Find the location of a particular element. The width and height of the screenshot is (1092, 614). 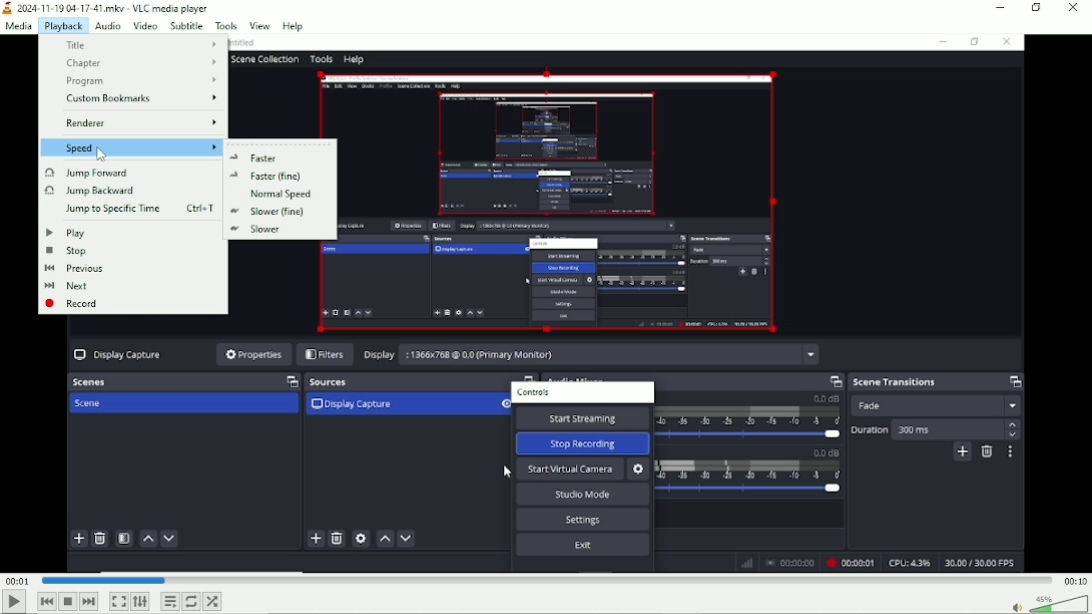

Previous is located at coordinates (47, 601).